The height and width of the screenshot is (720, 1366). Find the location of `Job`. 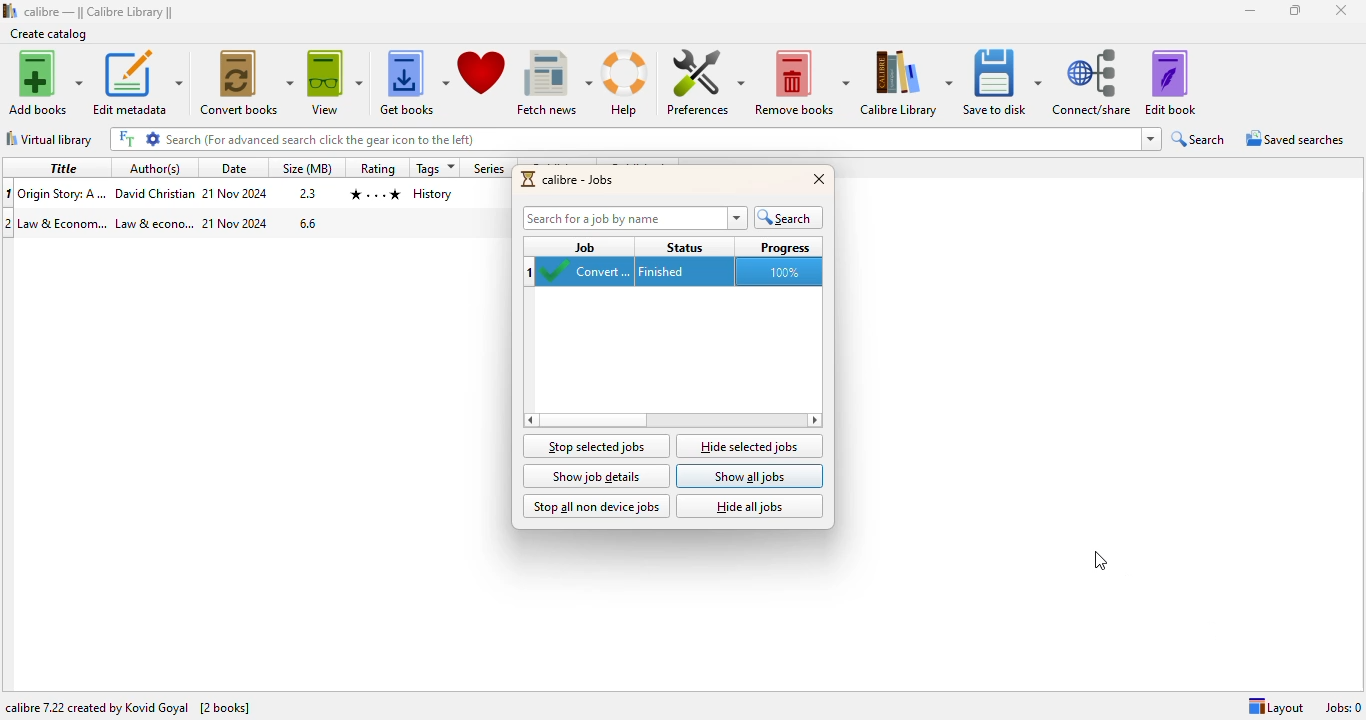

Job is located at coordinates (584, 246).